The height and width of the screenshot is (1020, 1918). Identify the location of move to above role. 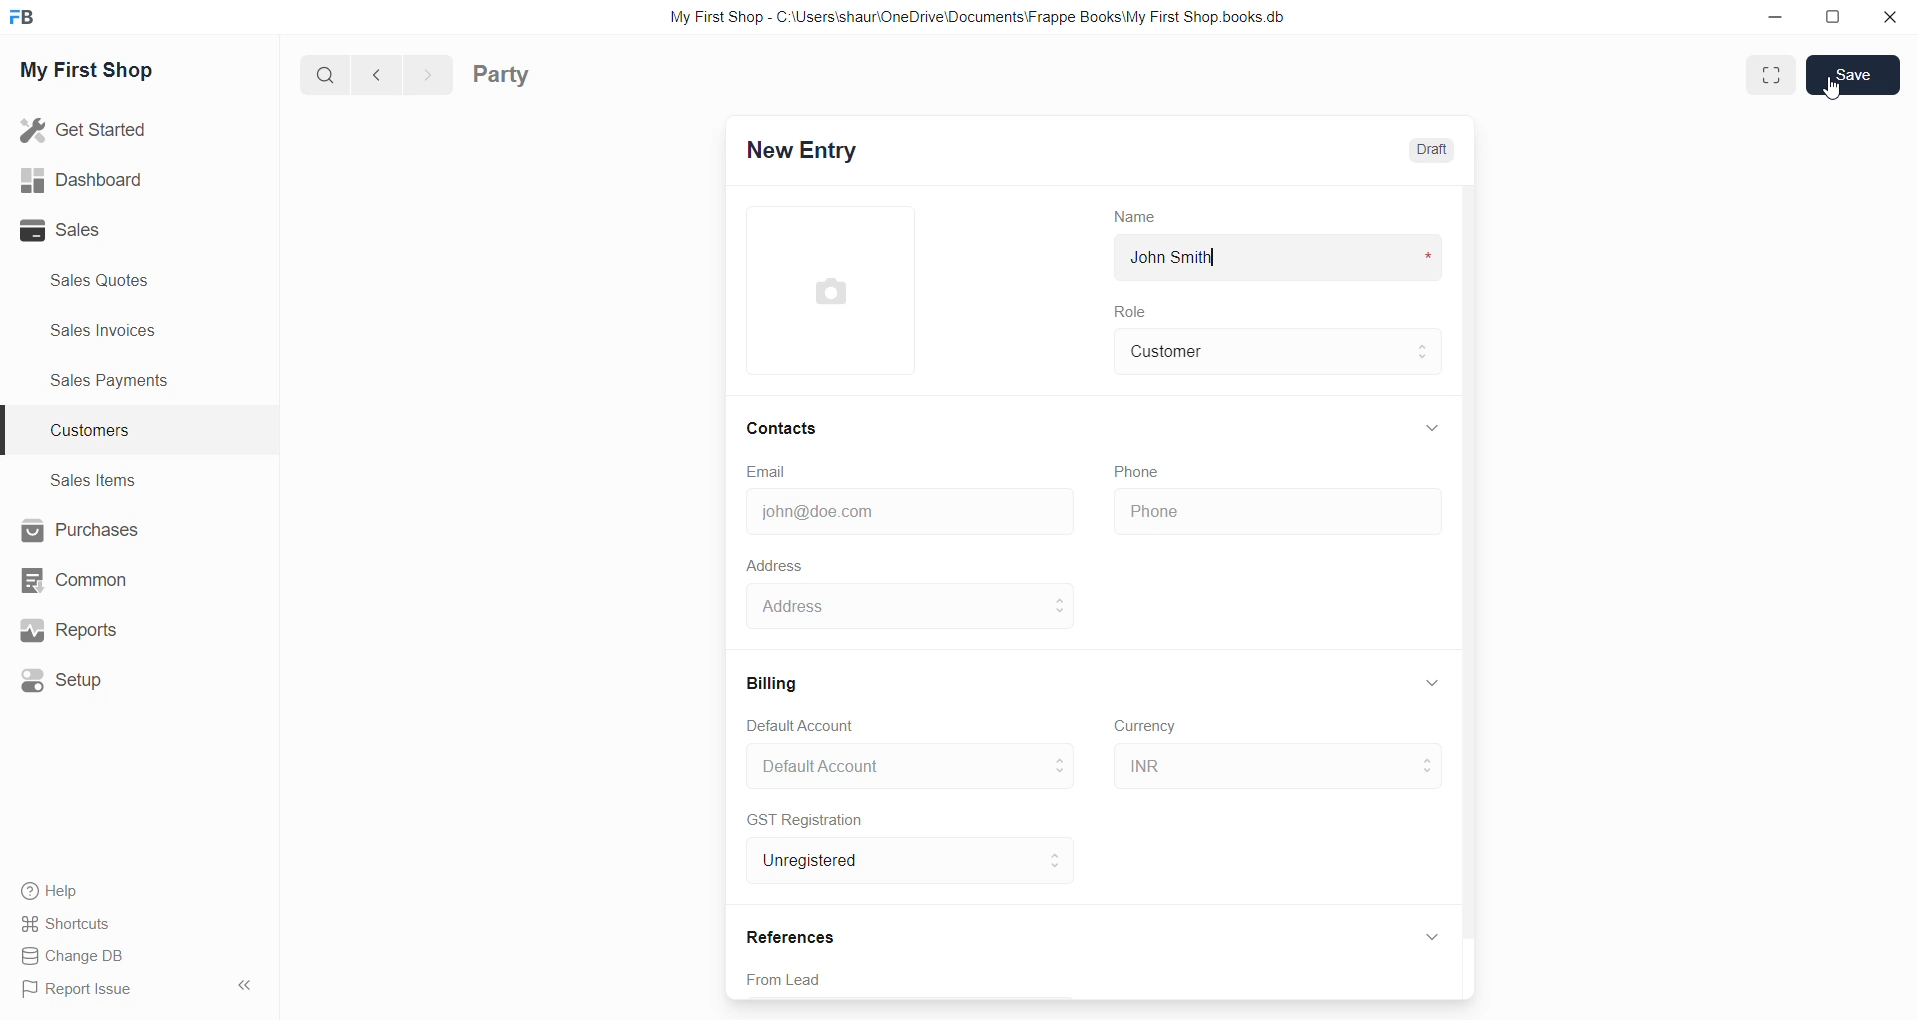
(1426, 343).